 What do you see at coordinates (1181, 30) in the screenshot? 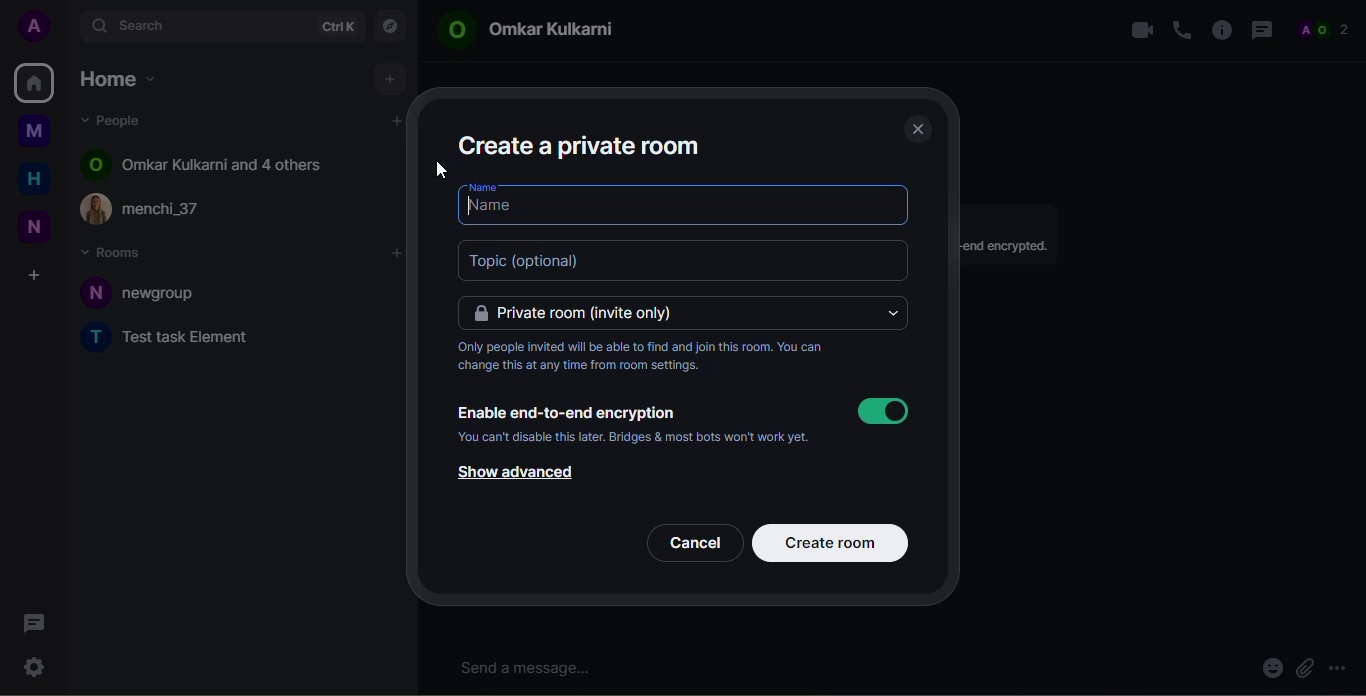
I see `voice call` at bounding box center [1181, 30].